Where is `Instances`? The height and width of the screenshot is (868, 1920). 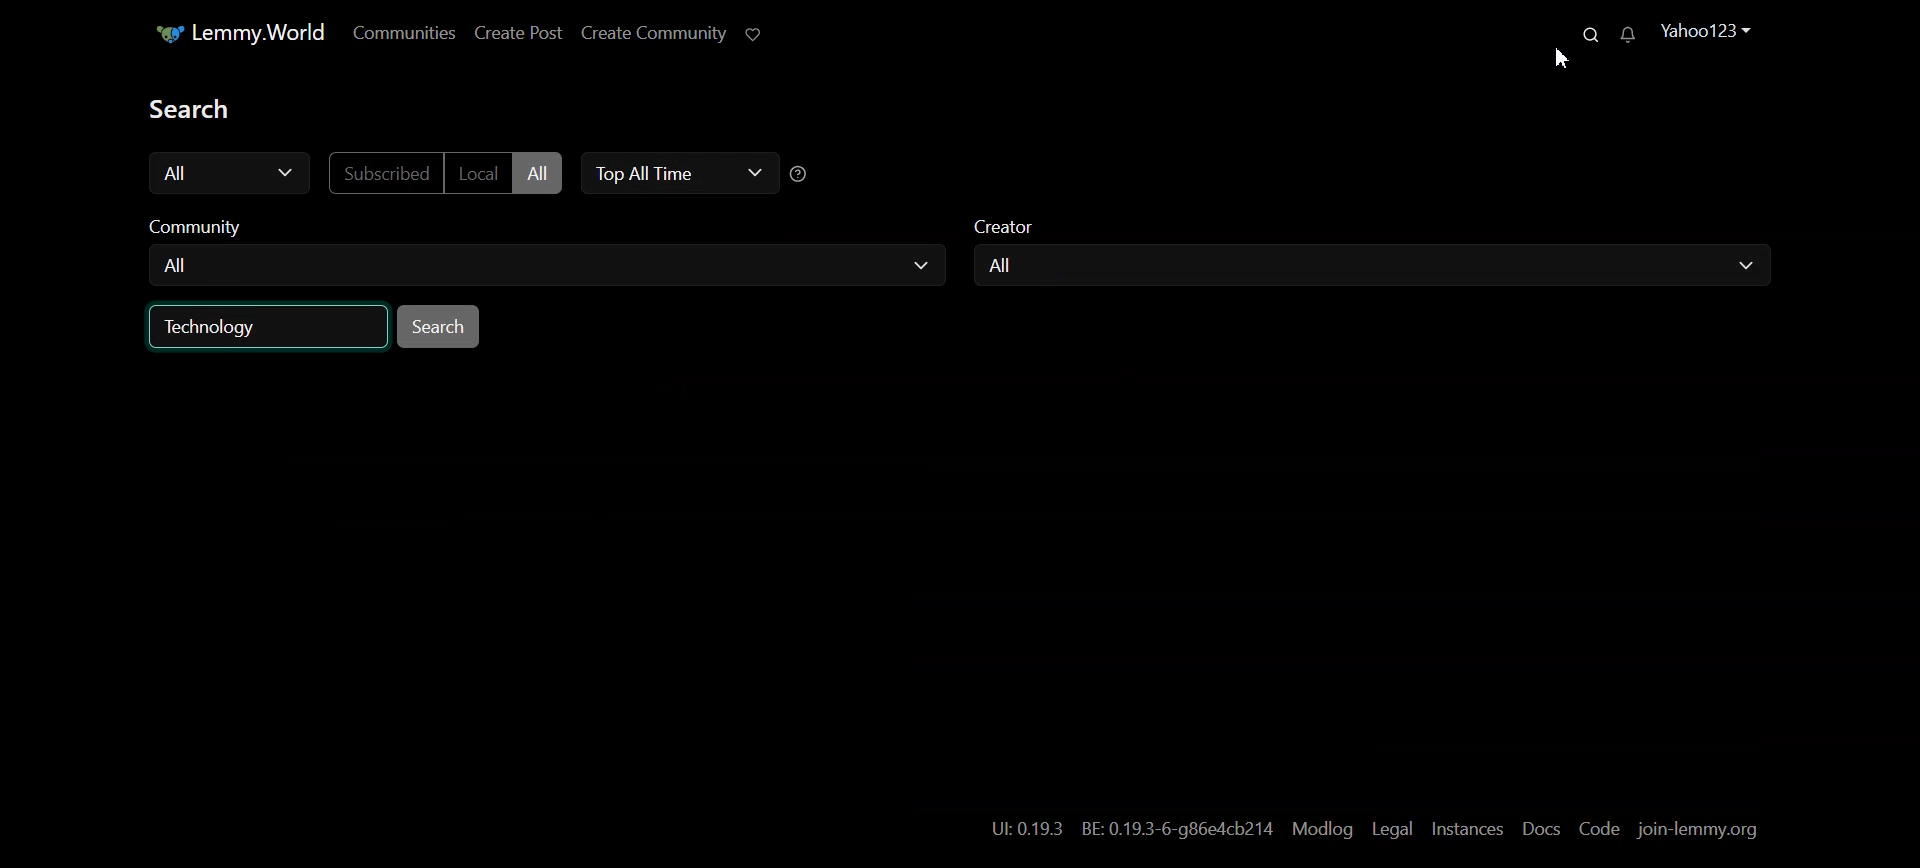 Instances is located at coordinates (1467, 827).